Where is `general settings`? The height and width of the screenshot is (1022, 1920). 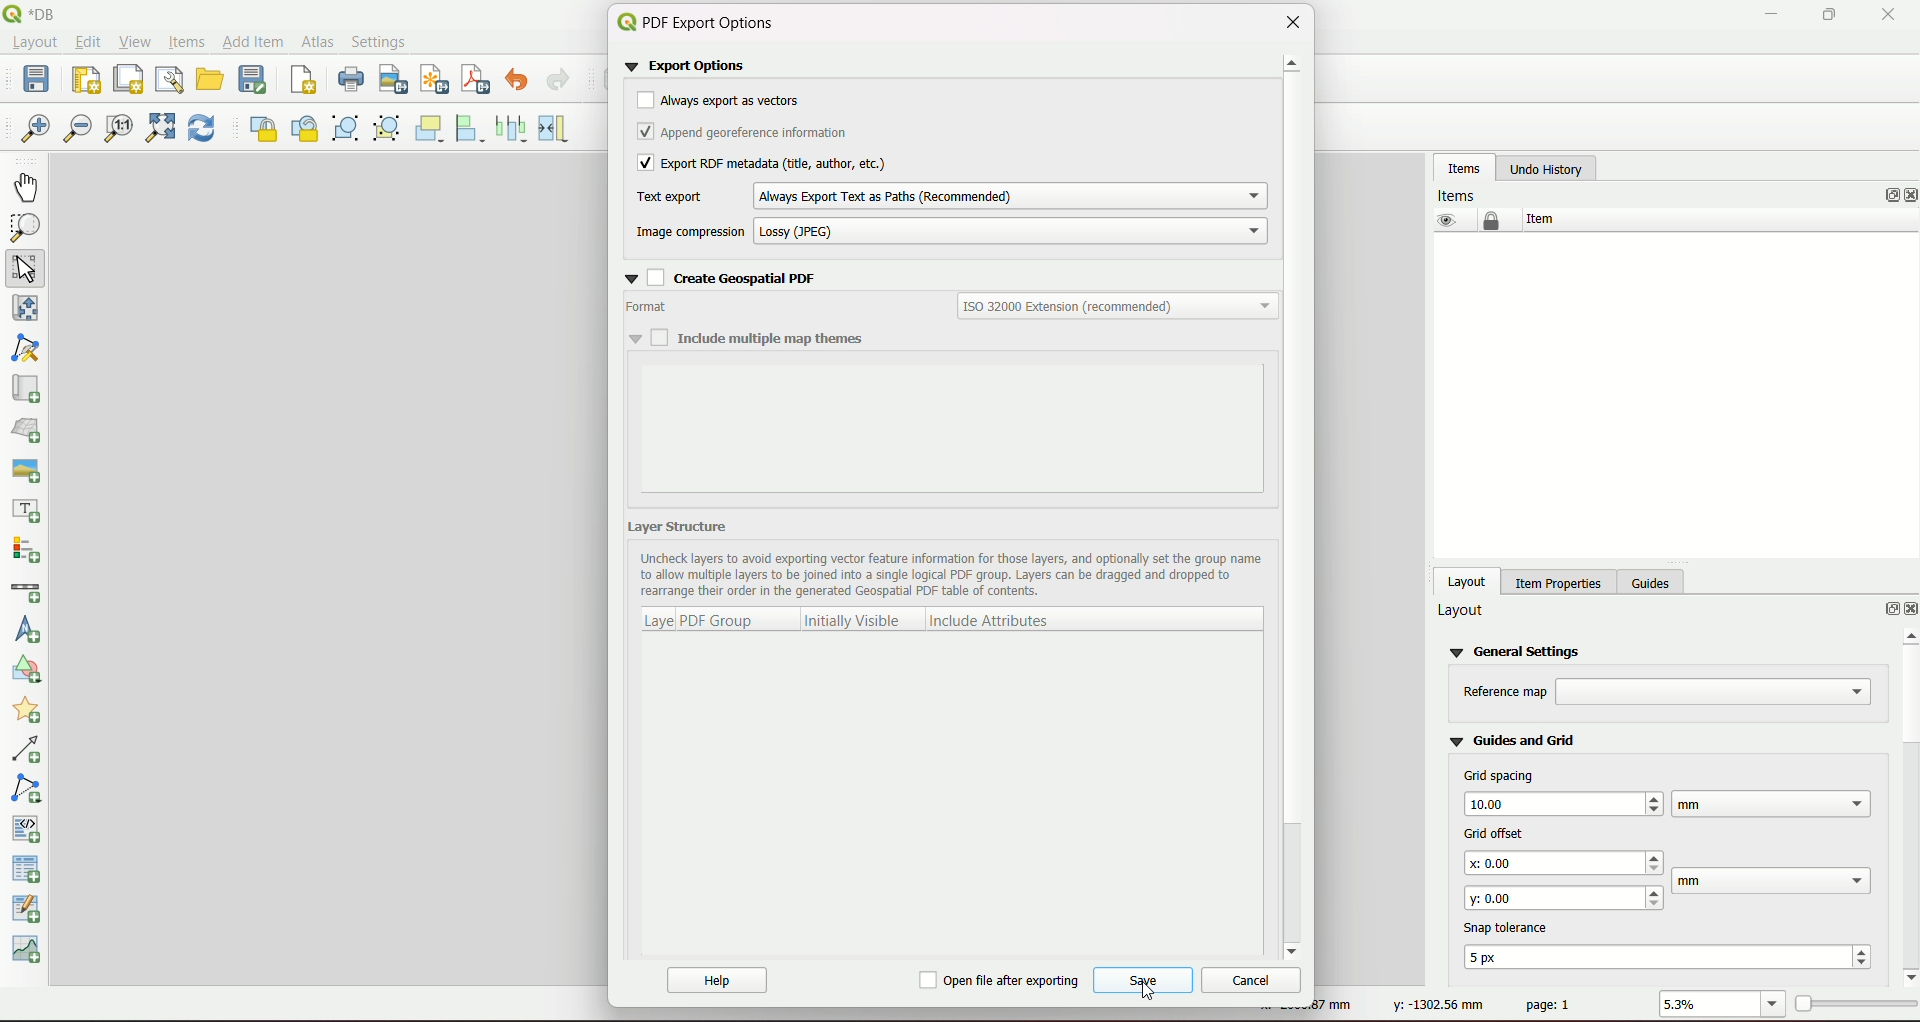 general settings is located at coordinates (1519, 650).